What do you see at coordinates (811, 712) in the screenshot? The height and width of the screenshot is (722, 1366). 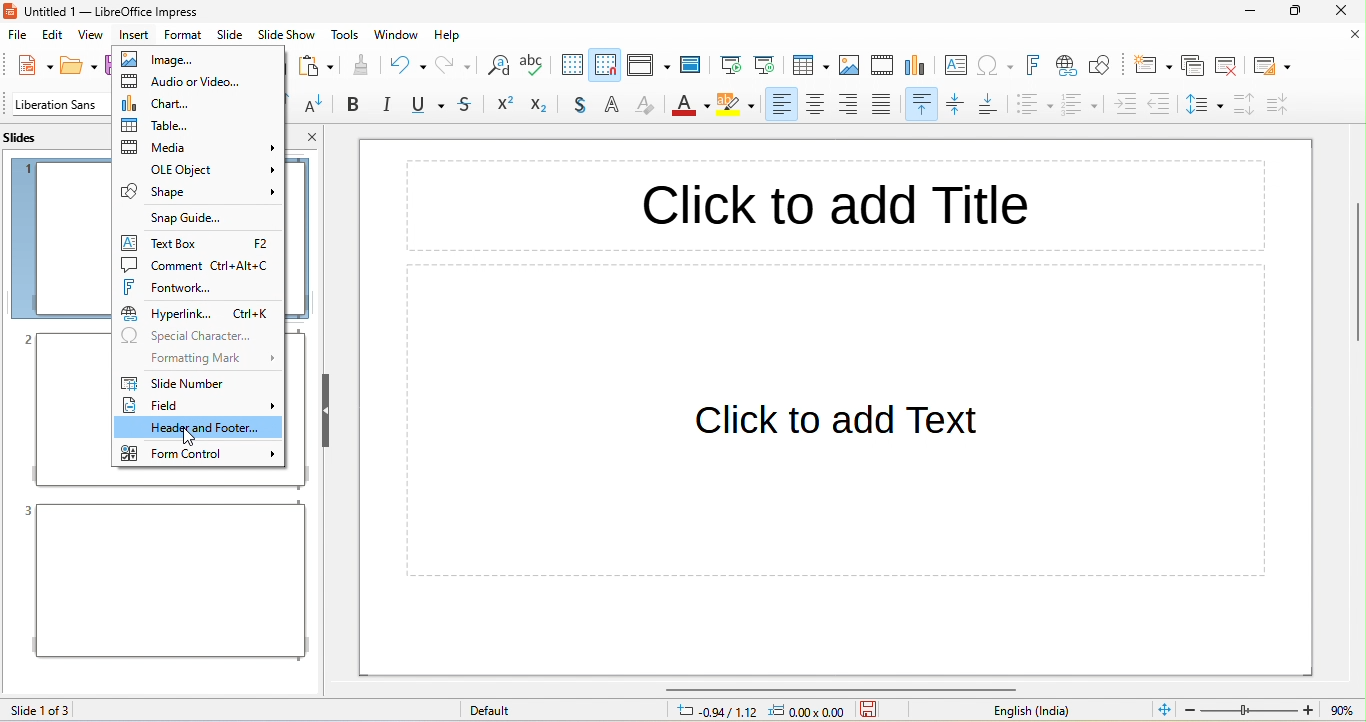 I see `0.00x0.00` at bounding box center [811, 712].